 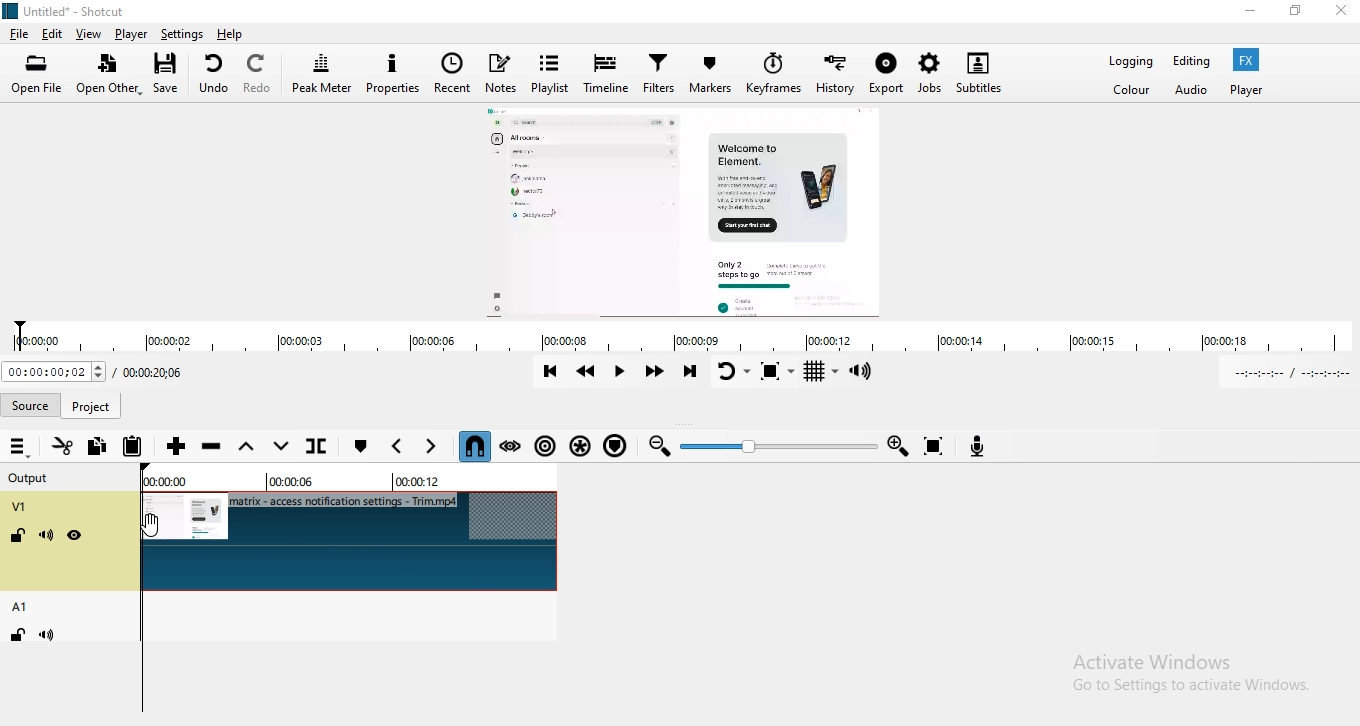 I want to click on Mute, so click(x=55, y=637).